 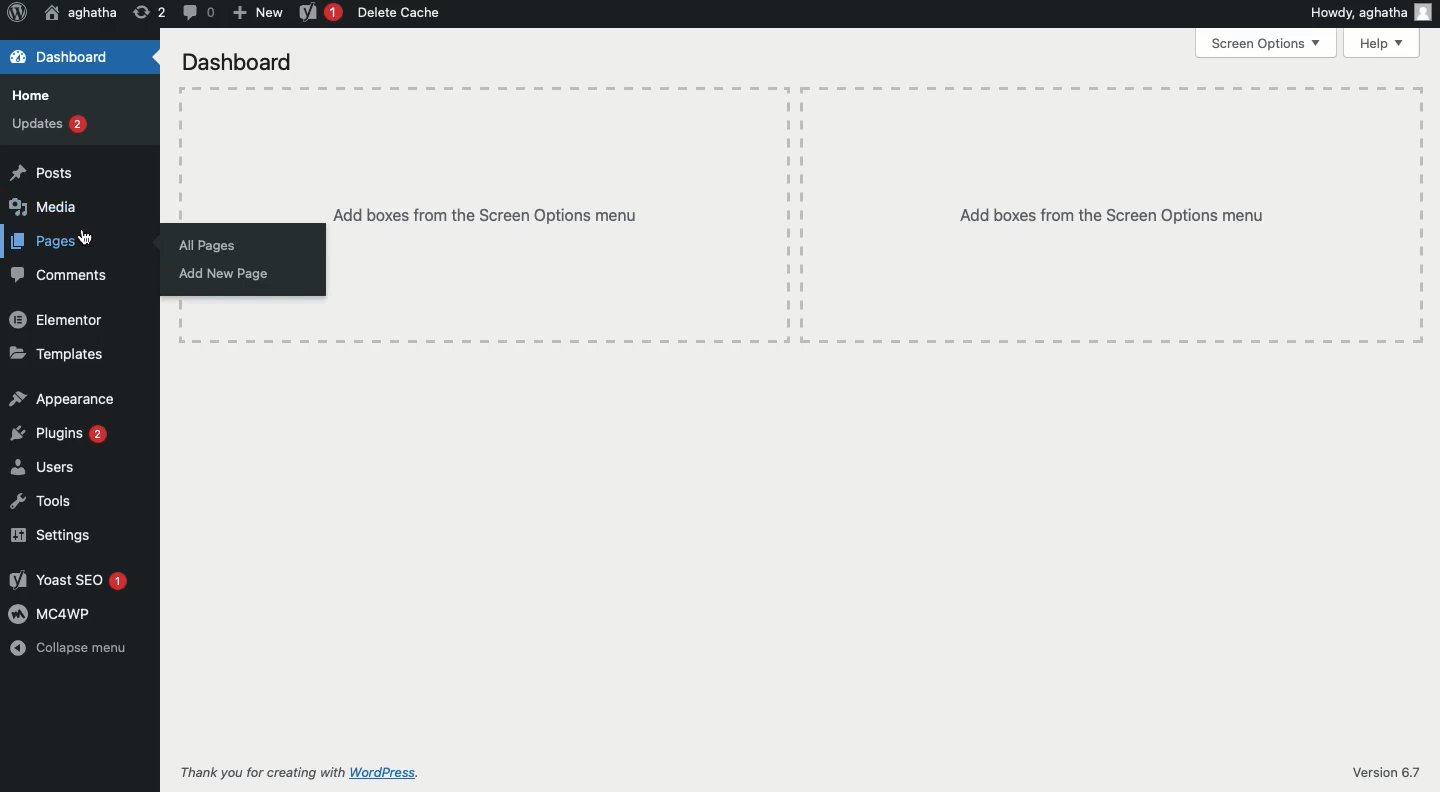 I want to click on Yoast, so click(x=318, y=13).